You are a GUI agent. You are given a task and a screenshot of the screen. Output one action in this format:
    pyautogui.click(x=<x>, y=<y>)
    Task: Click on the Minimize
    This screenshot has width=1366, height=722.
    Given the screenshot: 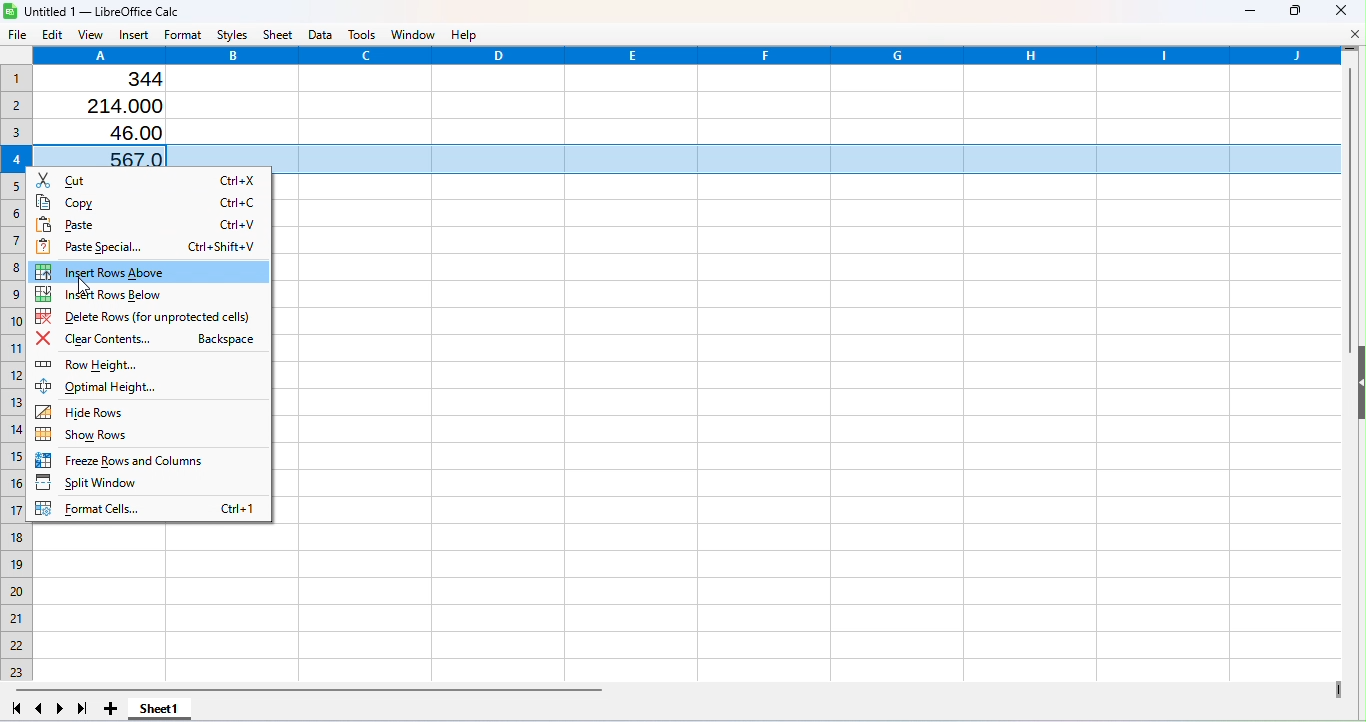 What is the action you would take?
    pyautogui.click(x=1248, y=12)
    